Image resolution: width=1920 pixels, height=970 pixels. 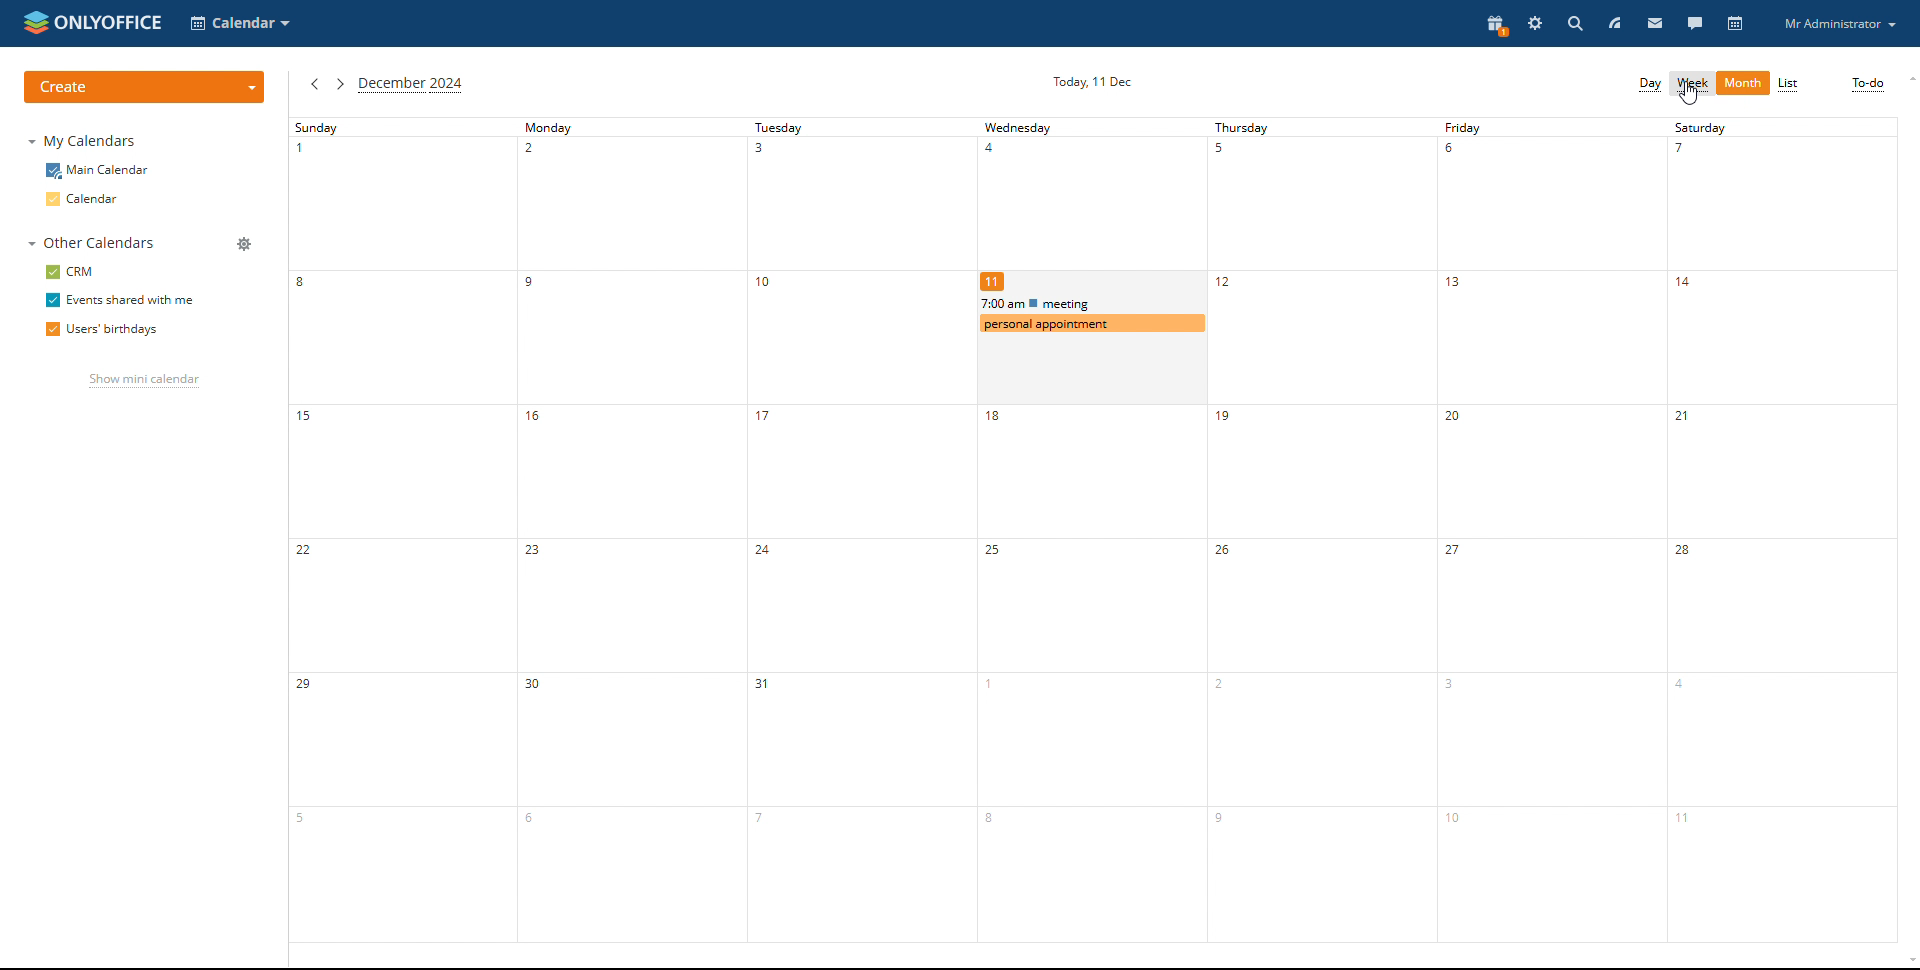 What do you see at coordinates (86, 199) in the screenshot?
I see `calendar` at bounding box center [86, 199].